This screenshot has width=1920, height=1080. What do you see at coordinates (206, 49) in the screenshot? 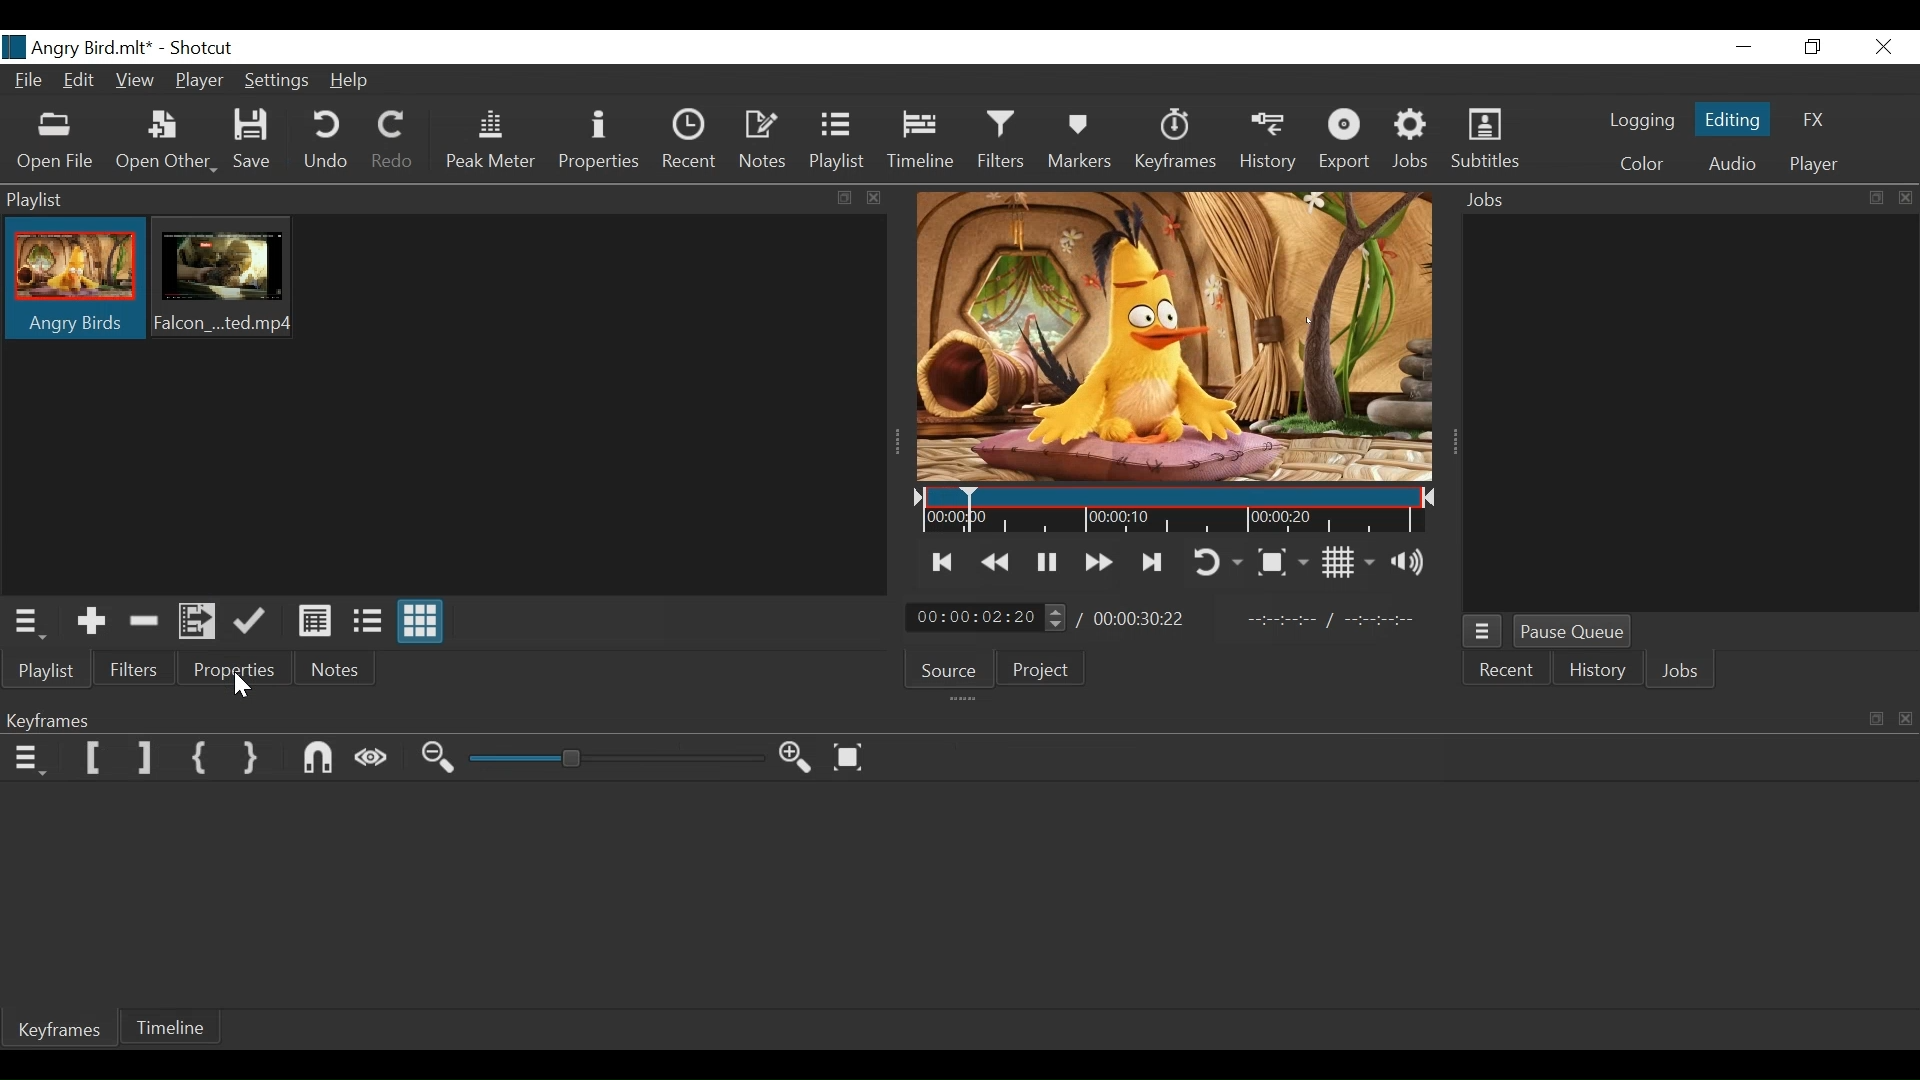
I see `Shotcut` at bounding box center [206, 49].